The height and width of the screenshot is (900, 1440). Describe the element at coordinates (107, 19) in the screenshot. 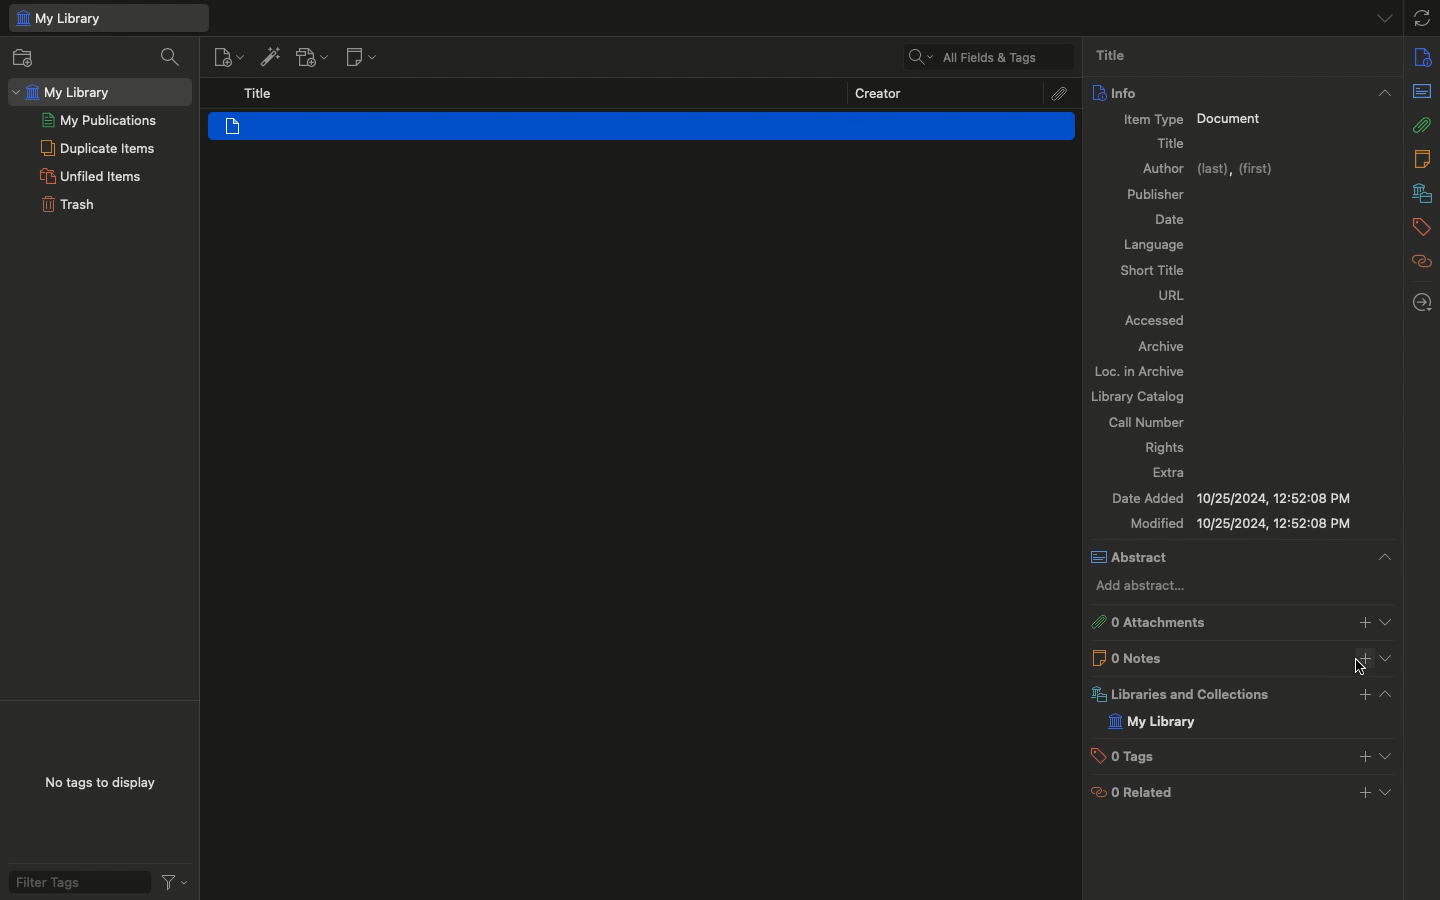

I see `My library` at that location.